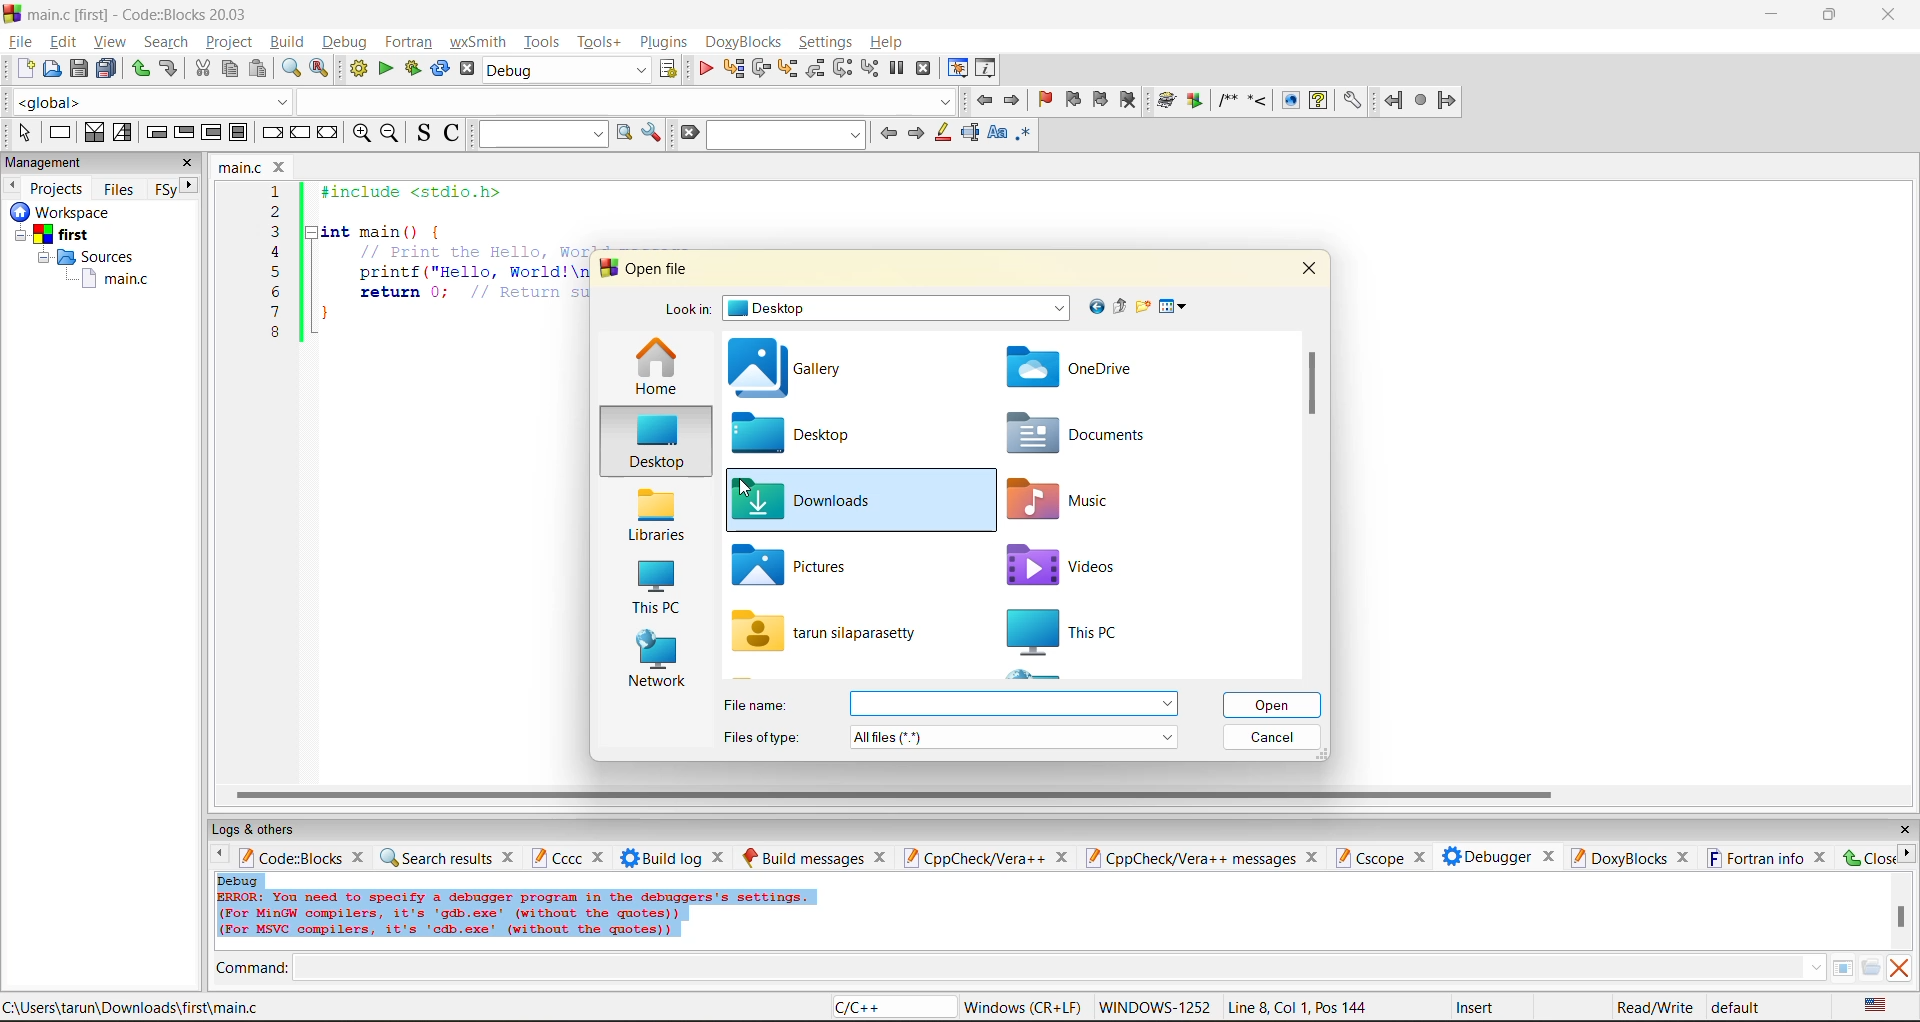 This screenshot has width=1920, height=1022. I want to click on next bookmark, so click(1102, 97).